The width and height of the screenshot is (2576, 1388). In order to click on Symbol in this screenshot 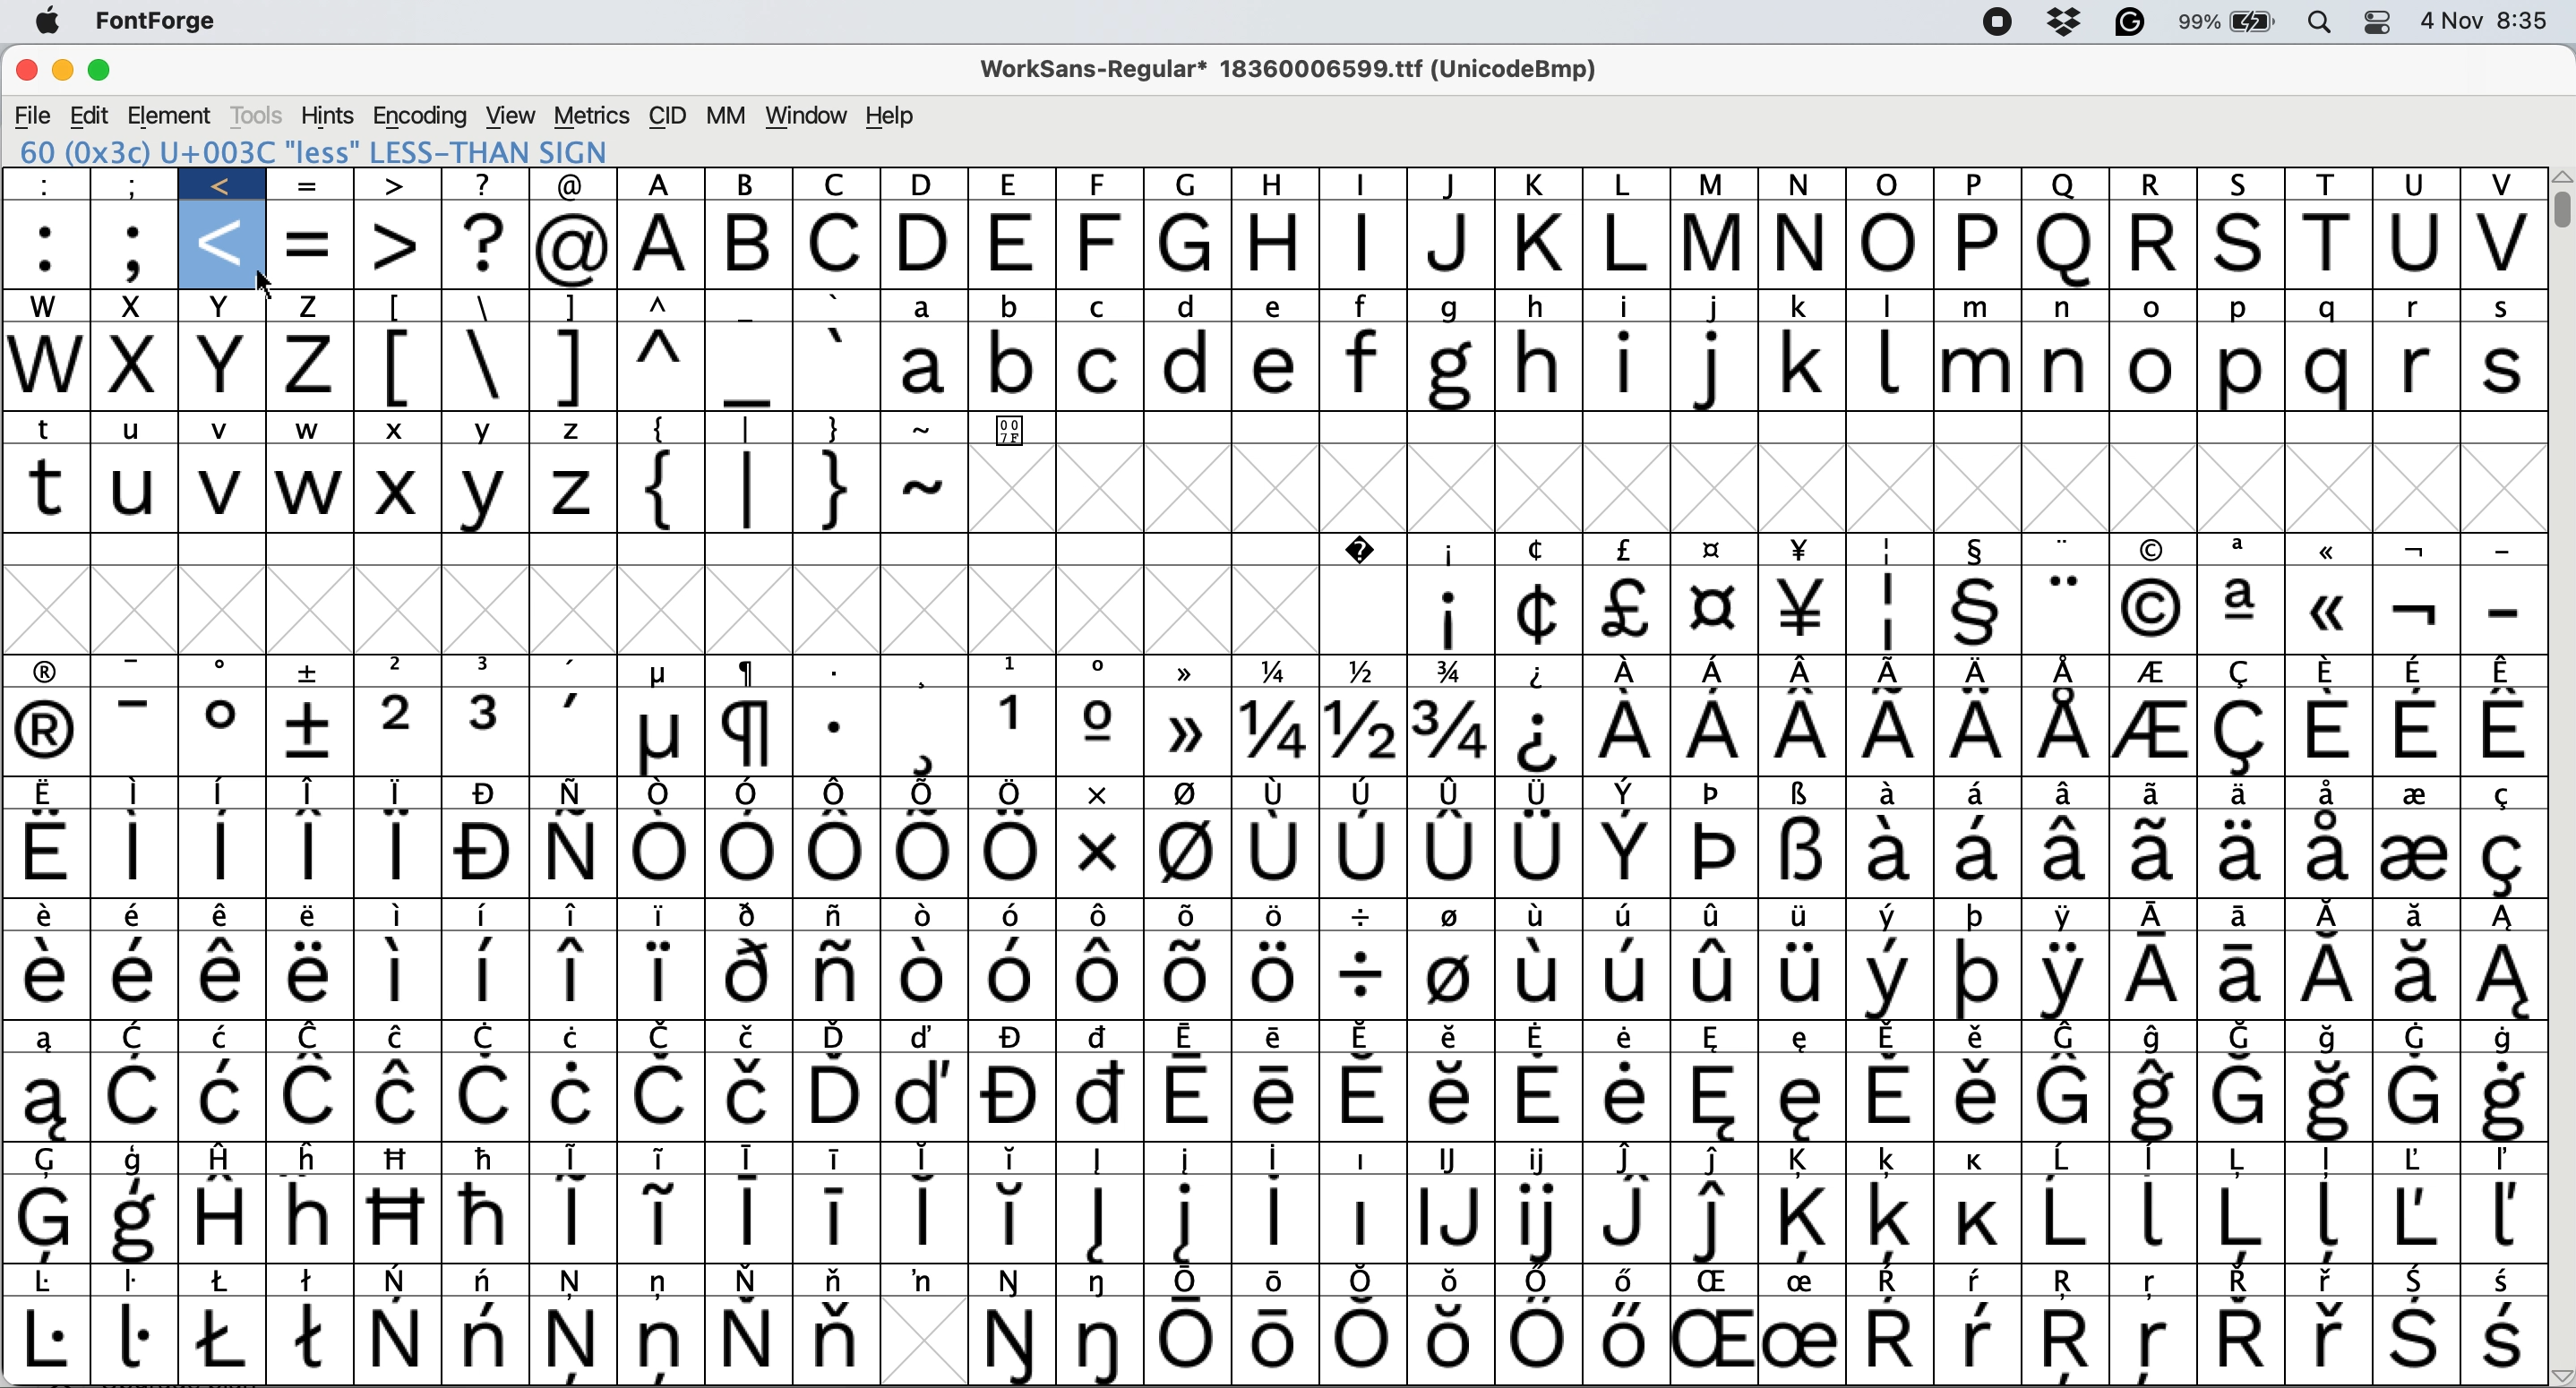, I will do `click(226, 1339)`.